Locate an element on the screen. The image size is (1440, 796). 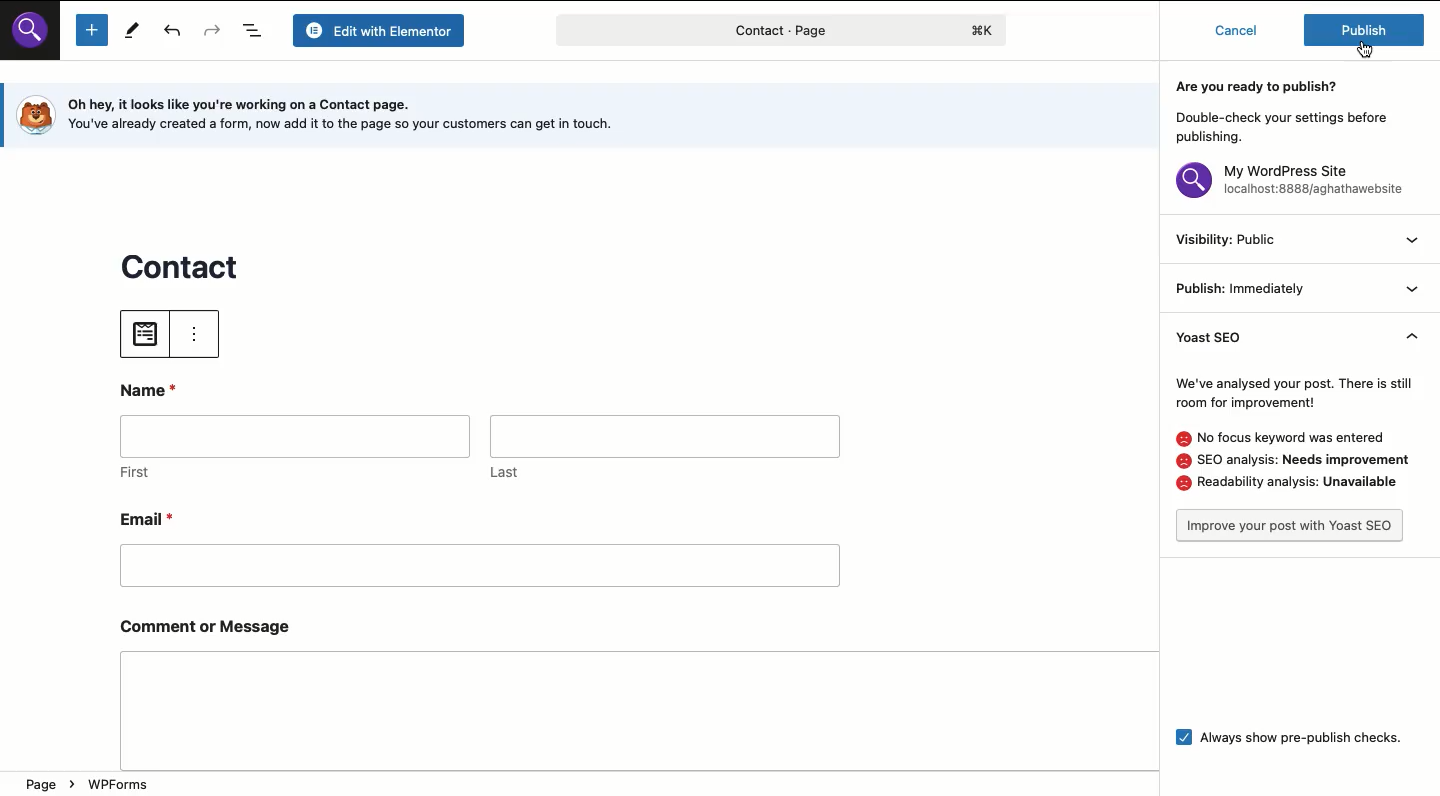
search is located at coordinates (36, 38).